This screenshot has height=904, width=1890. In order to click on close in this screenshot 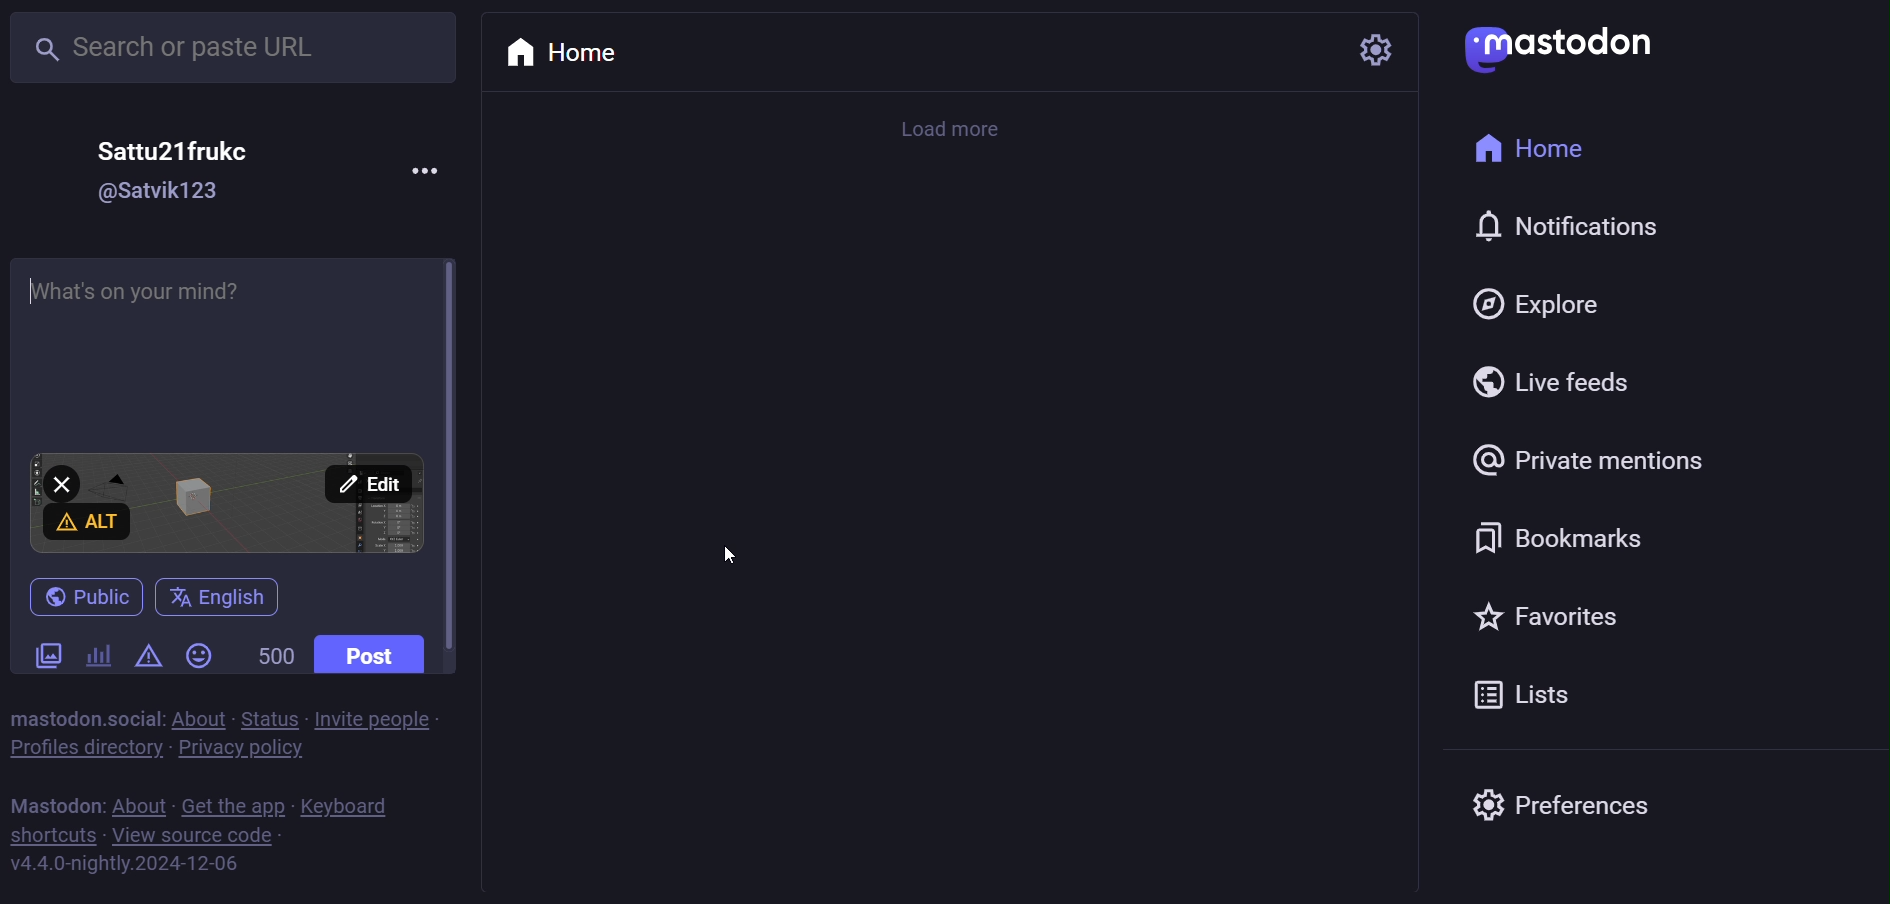, I will do `click(59, 480)`.